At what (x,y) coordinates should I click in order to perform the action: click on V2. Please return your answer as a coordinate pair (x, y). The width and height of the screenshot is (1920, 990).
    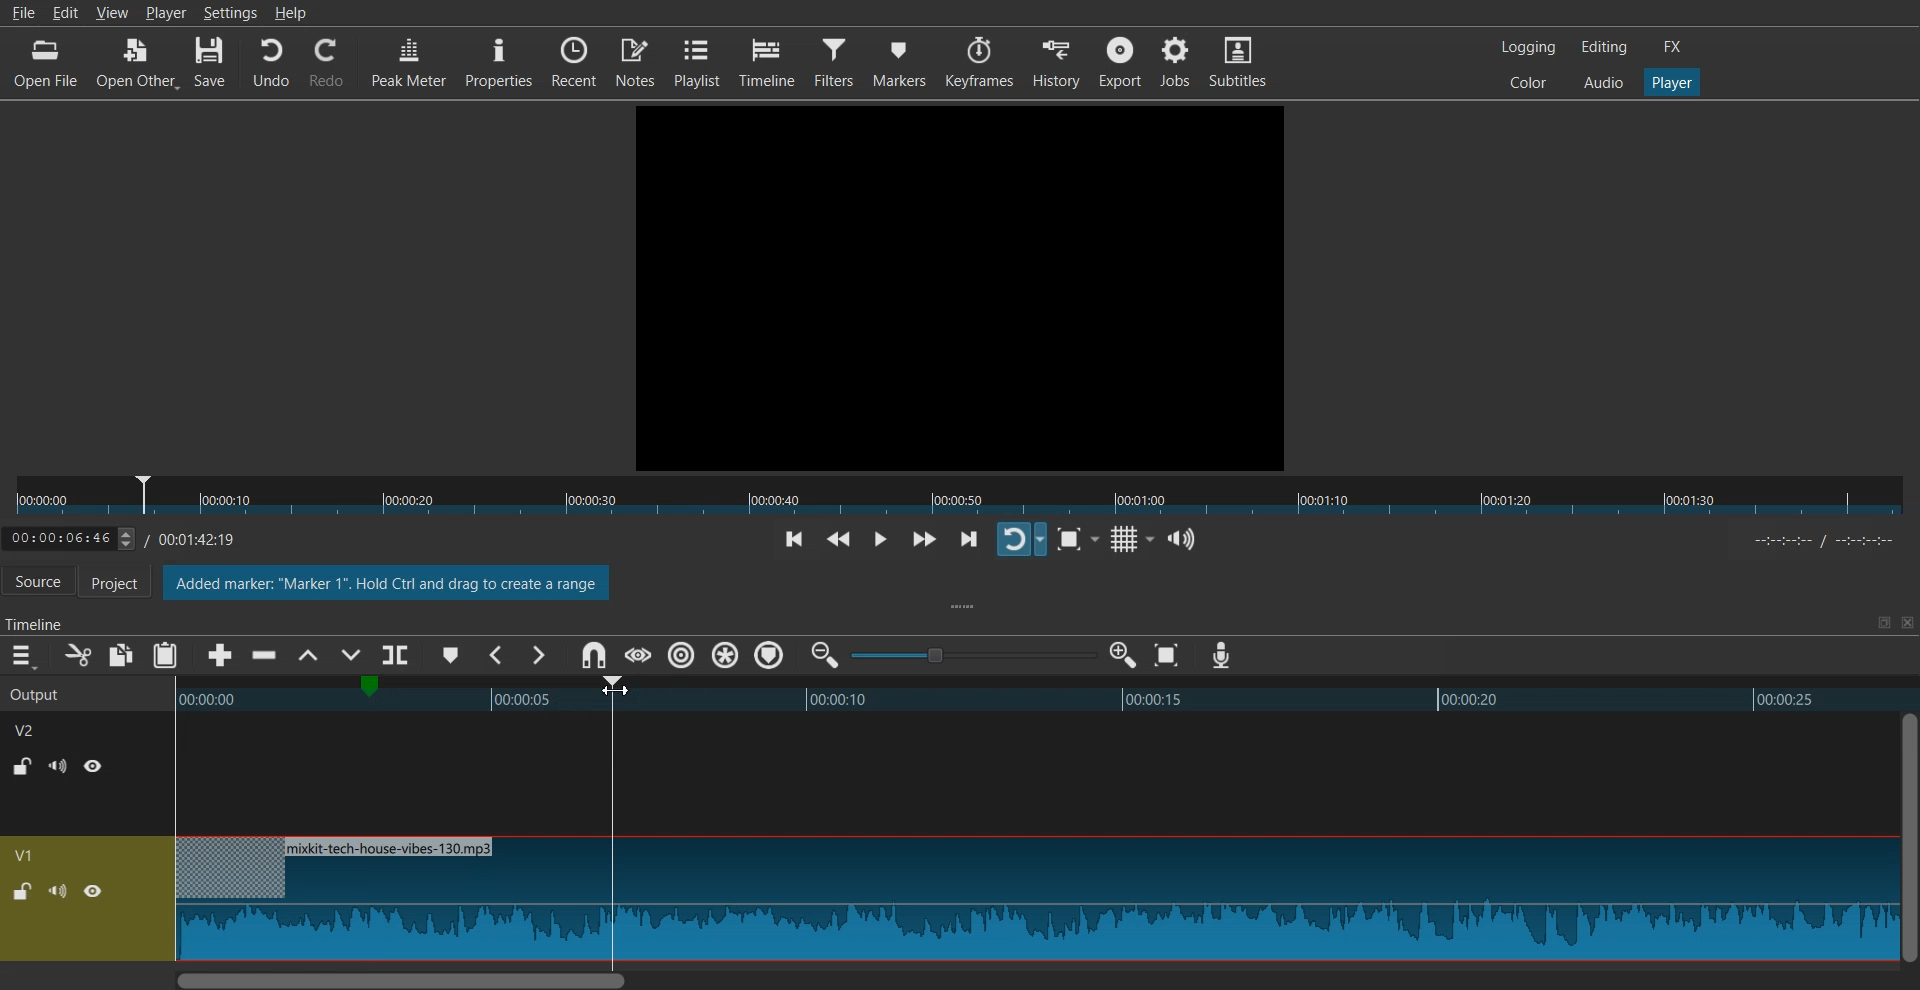
    Looking at the image, I should click on (35, 728).